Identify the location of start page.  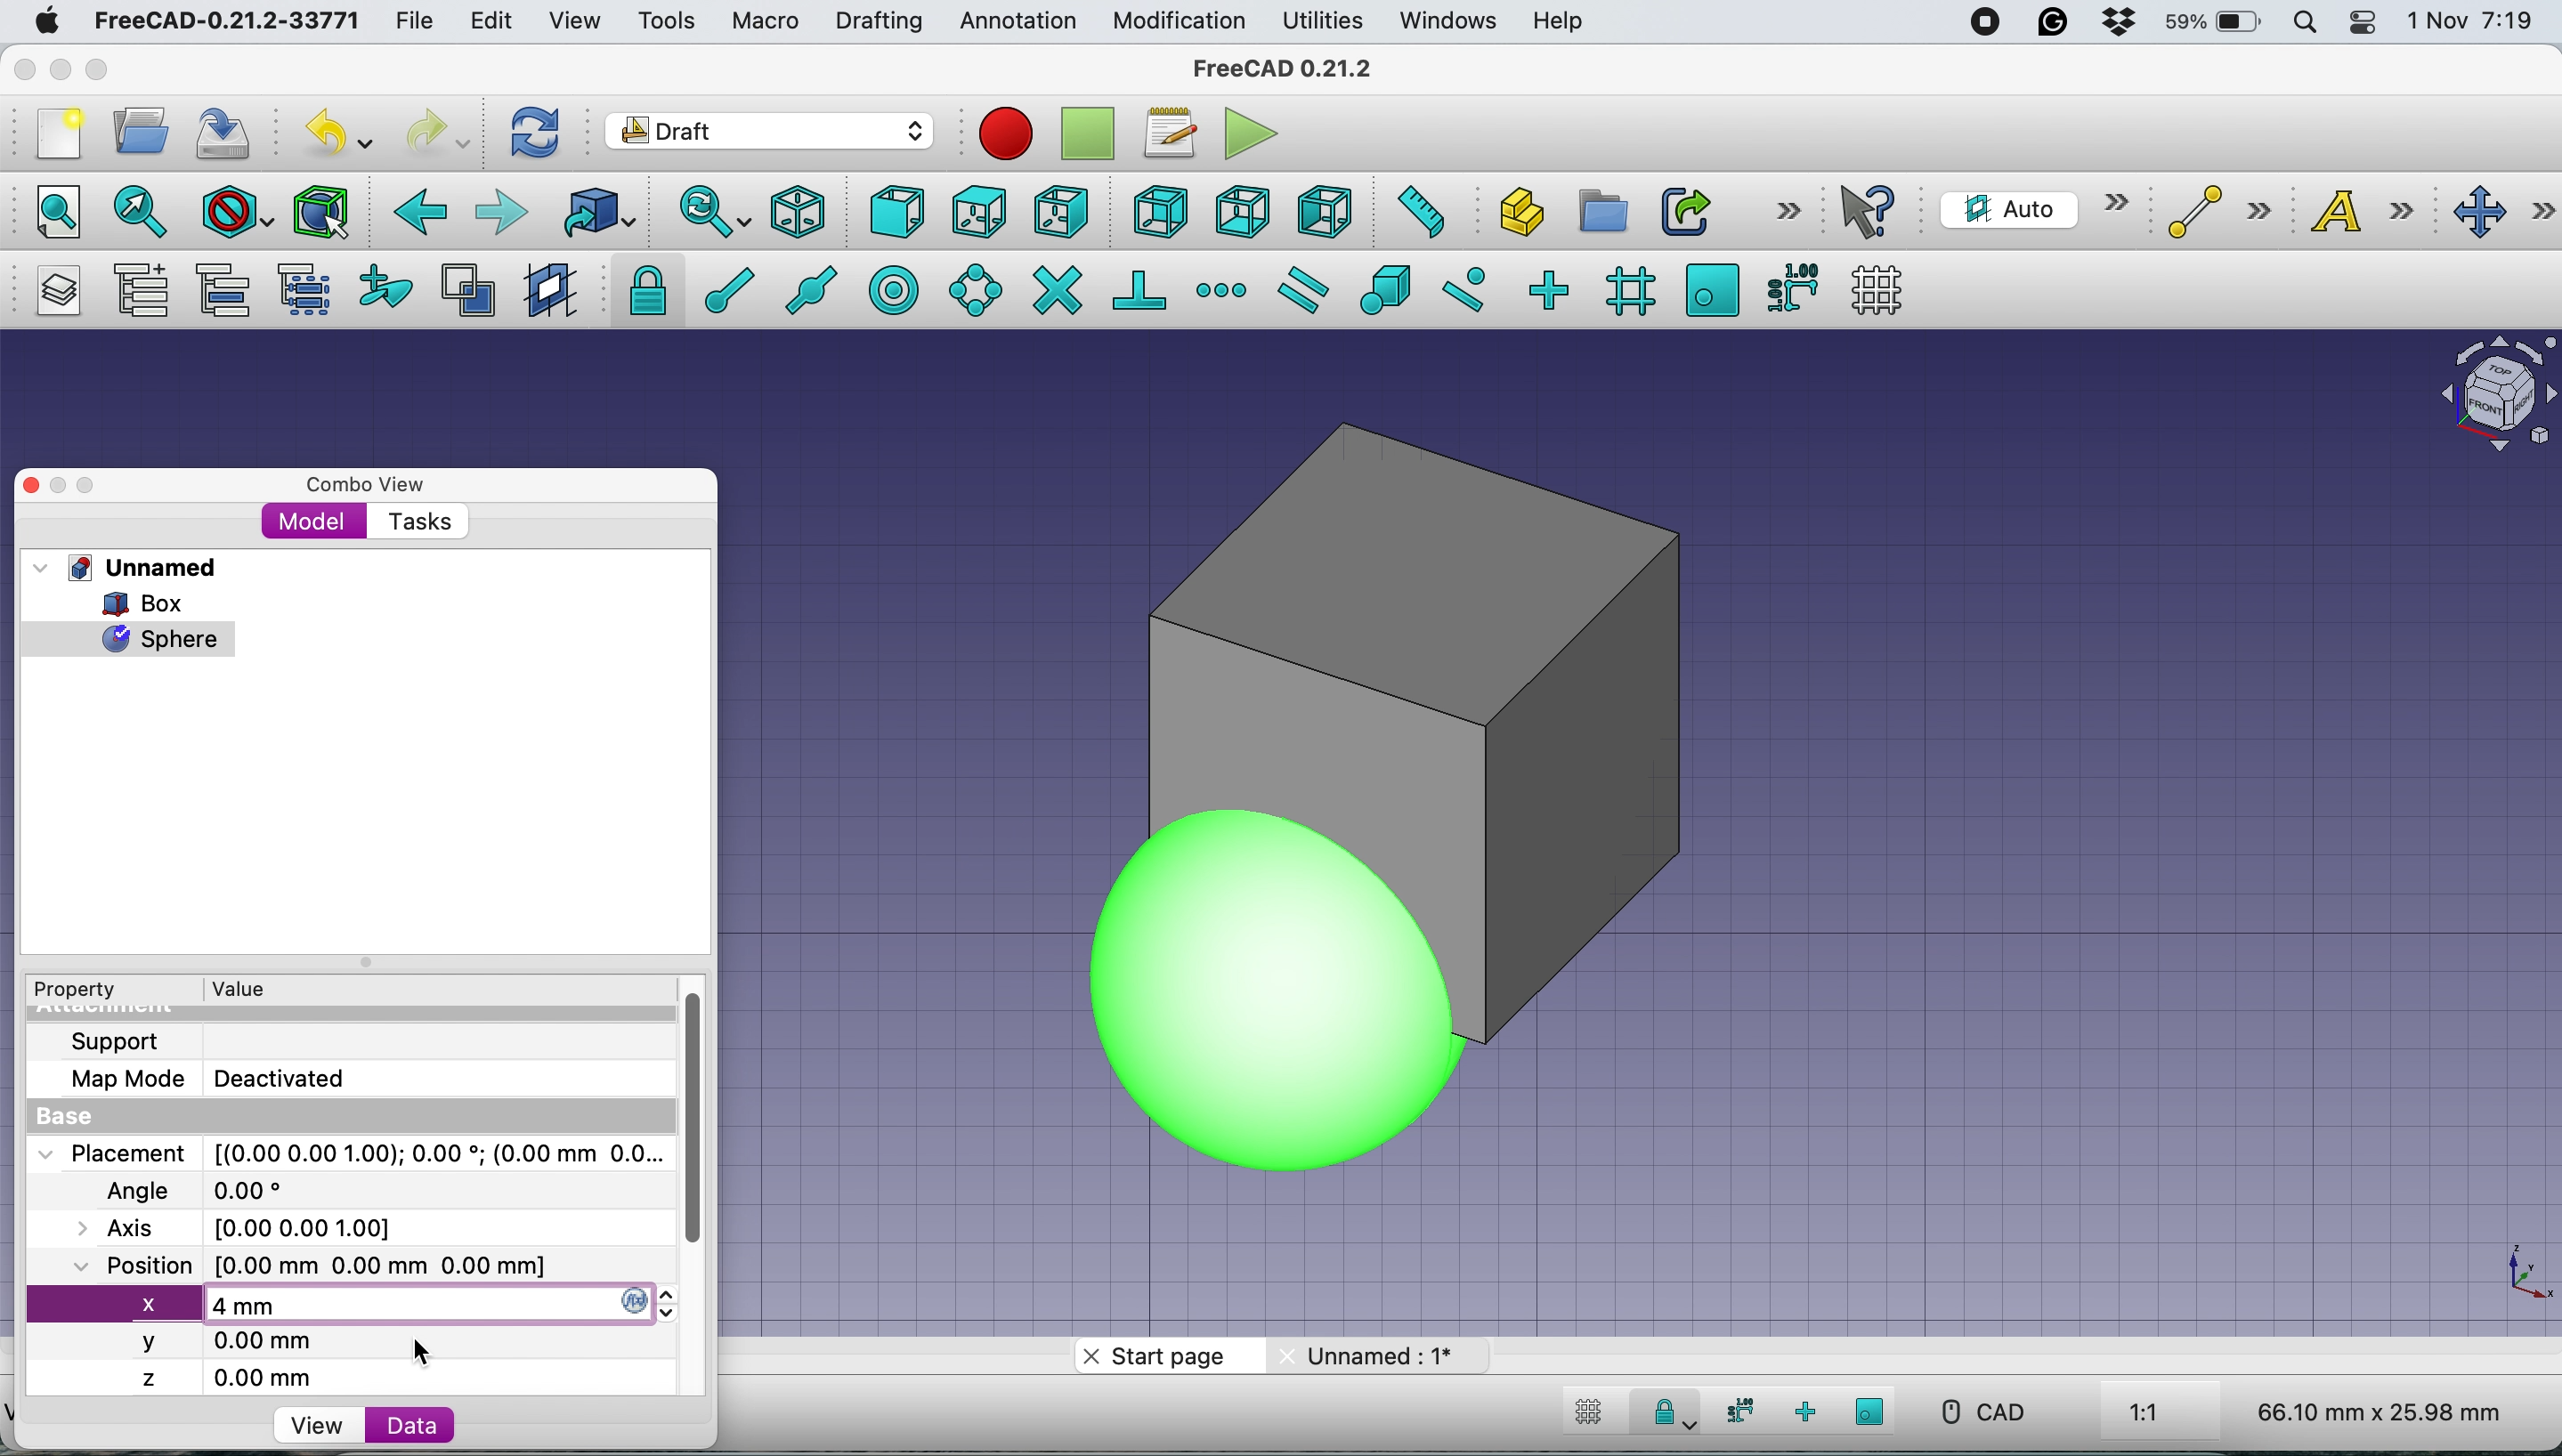
(1163, 1360).